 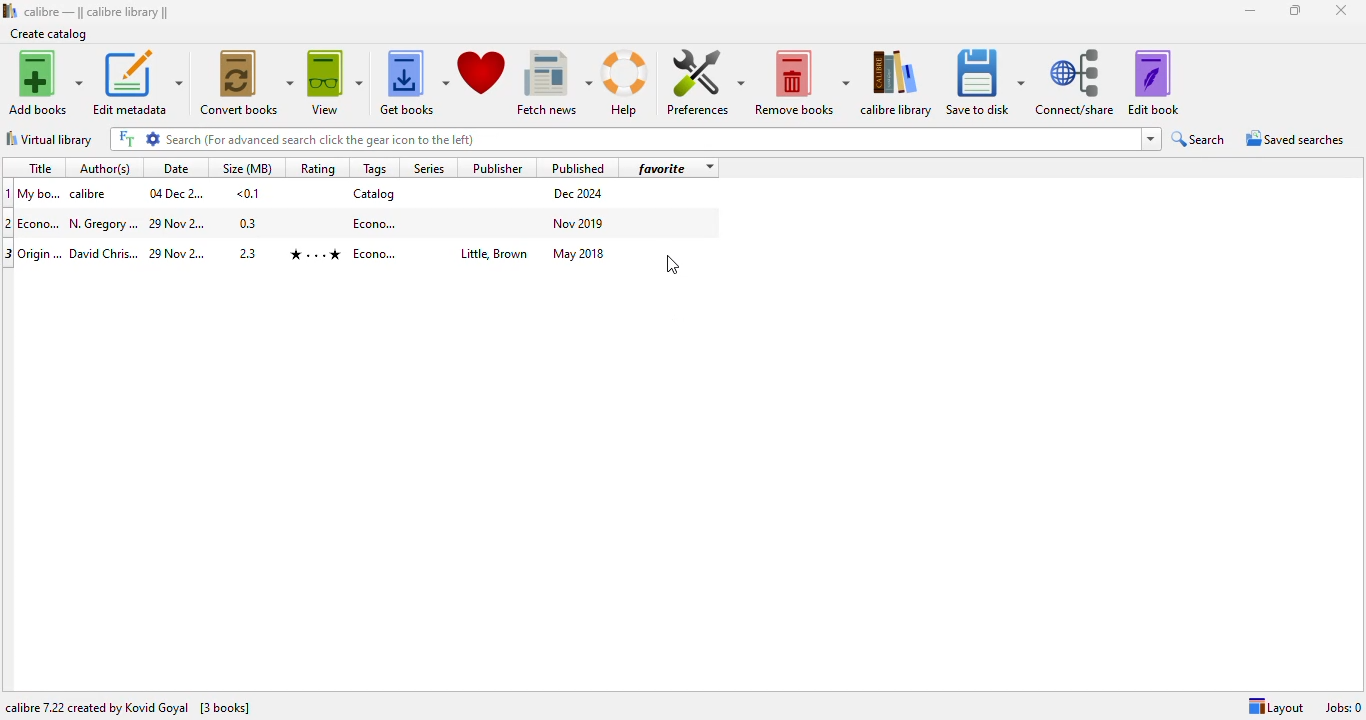 I want to click on date, so click(x=179, y=254).